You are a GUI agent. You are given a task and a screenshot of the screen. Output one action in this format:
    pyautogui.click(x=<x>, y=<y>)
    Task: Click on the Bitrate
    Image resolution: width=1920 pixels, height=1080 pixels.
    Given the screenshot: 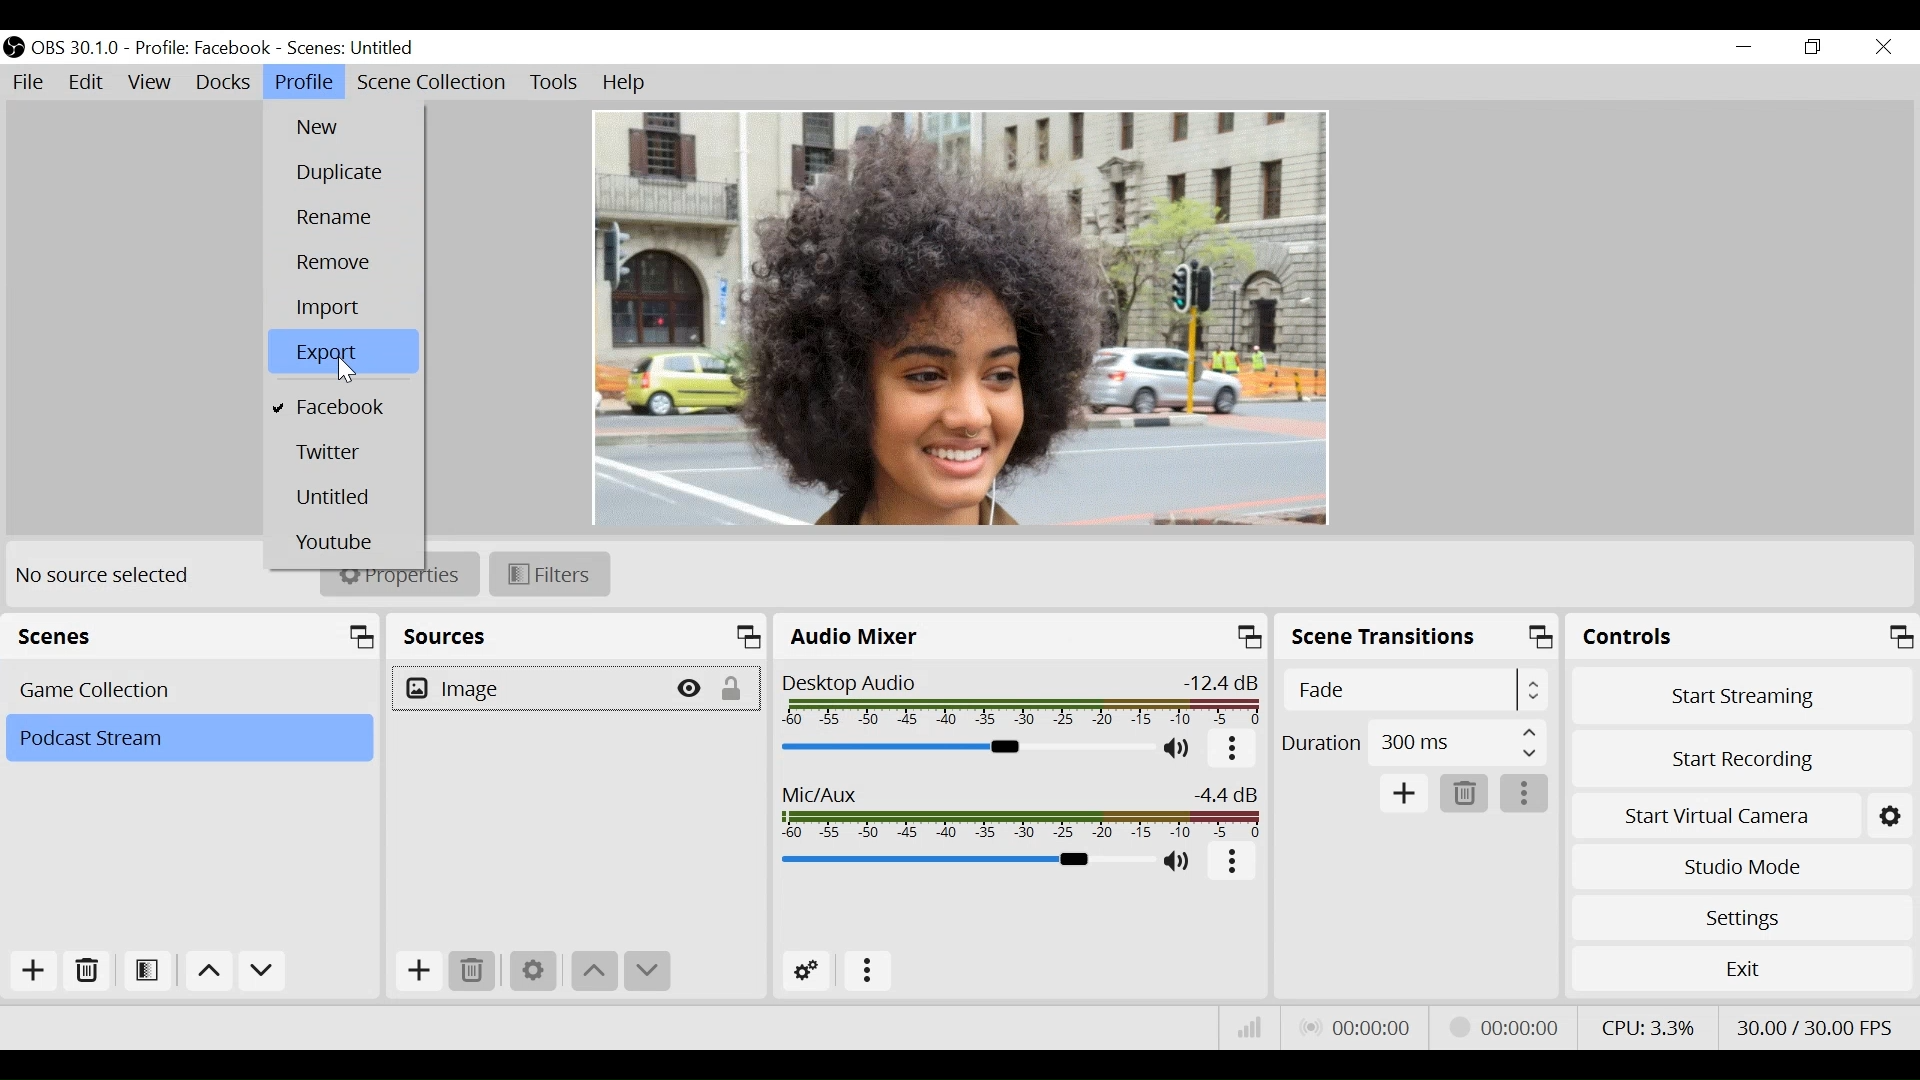 What is the action you would take?
    pyautogui.click(x=1250, y=1027)
    